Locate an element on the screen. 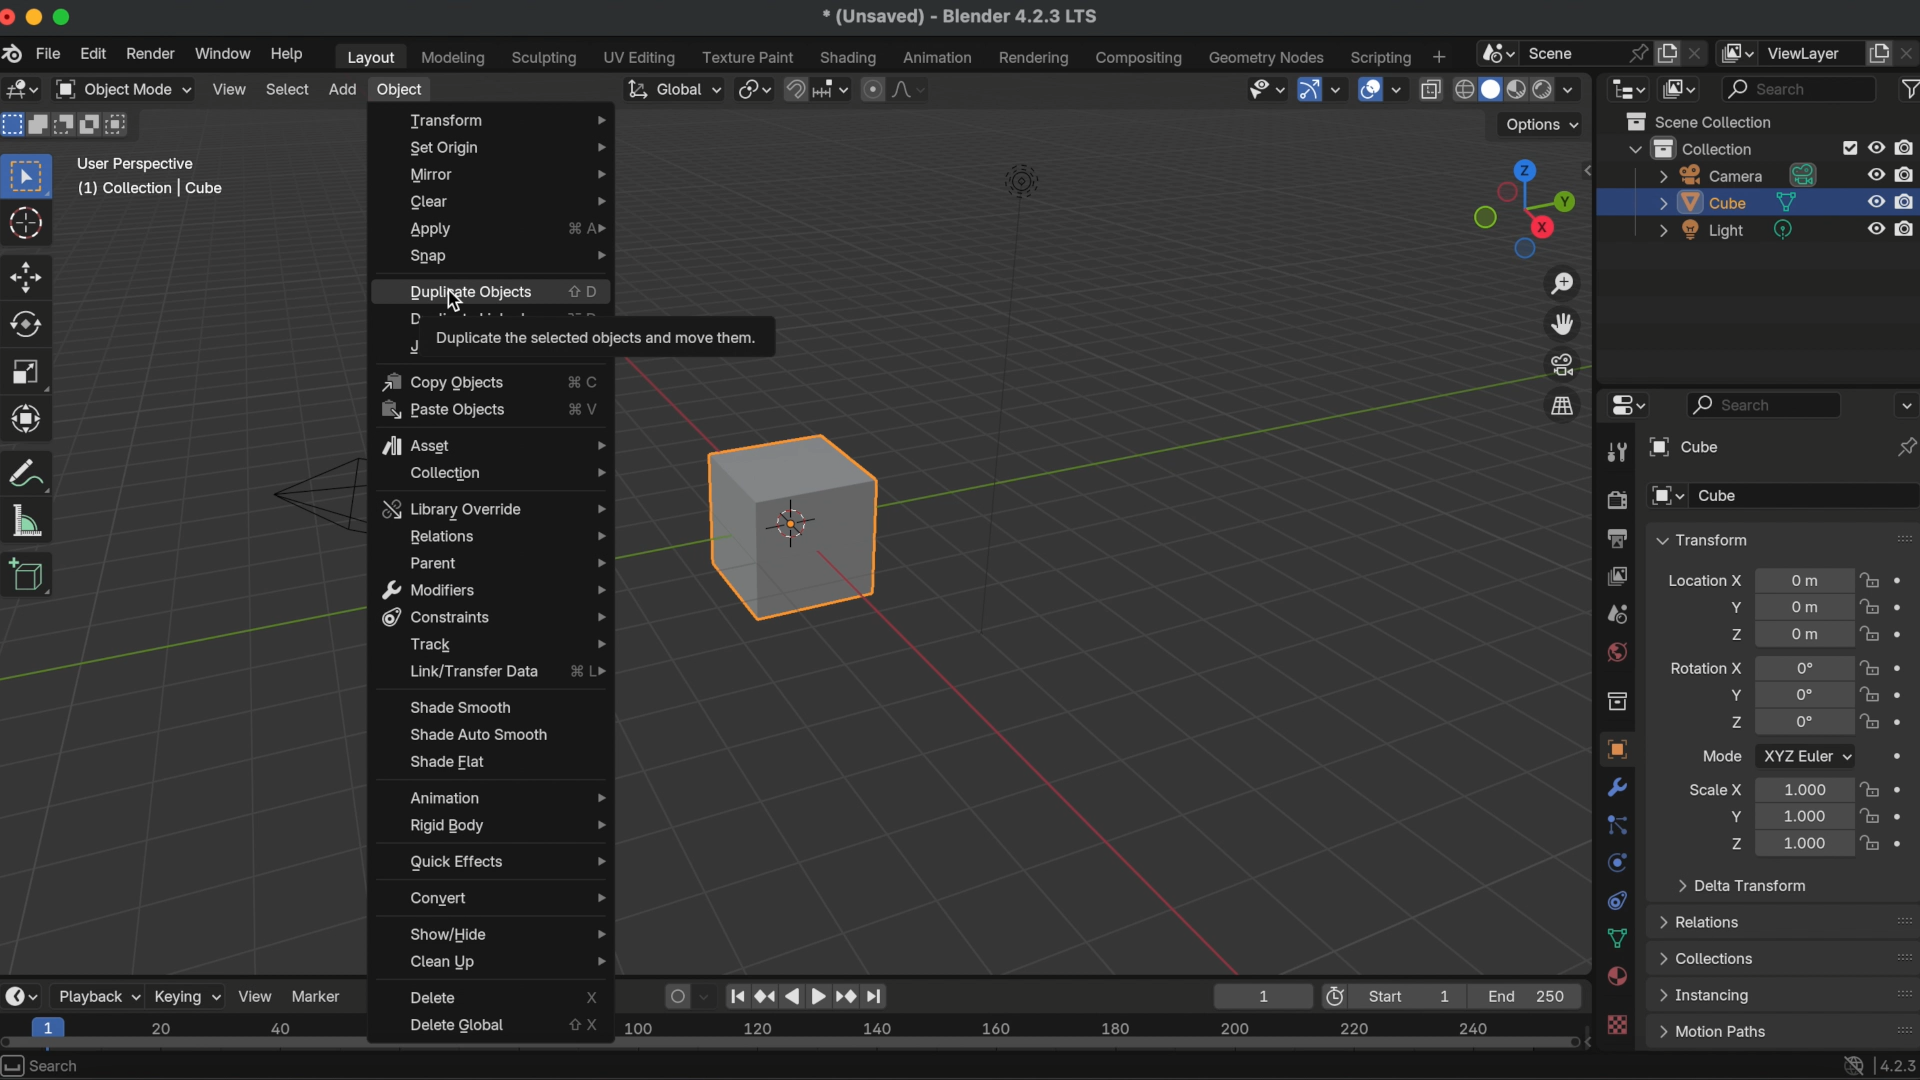 The height and width of the screenshot is (1080, 1920). switch the current view from perspective is located at coordinates (1561, 405).